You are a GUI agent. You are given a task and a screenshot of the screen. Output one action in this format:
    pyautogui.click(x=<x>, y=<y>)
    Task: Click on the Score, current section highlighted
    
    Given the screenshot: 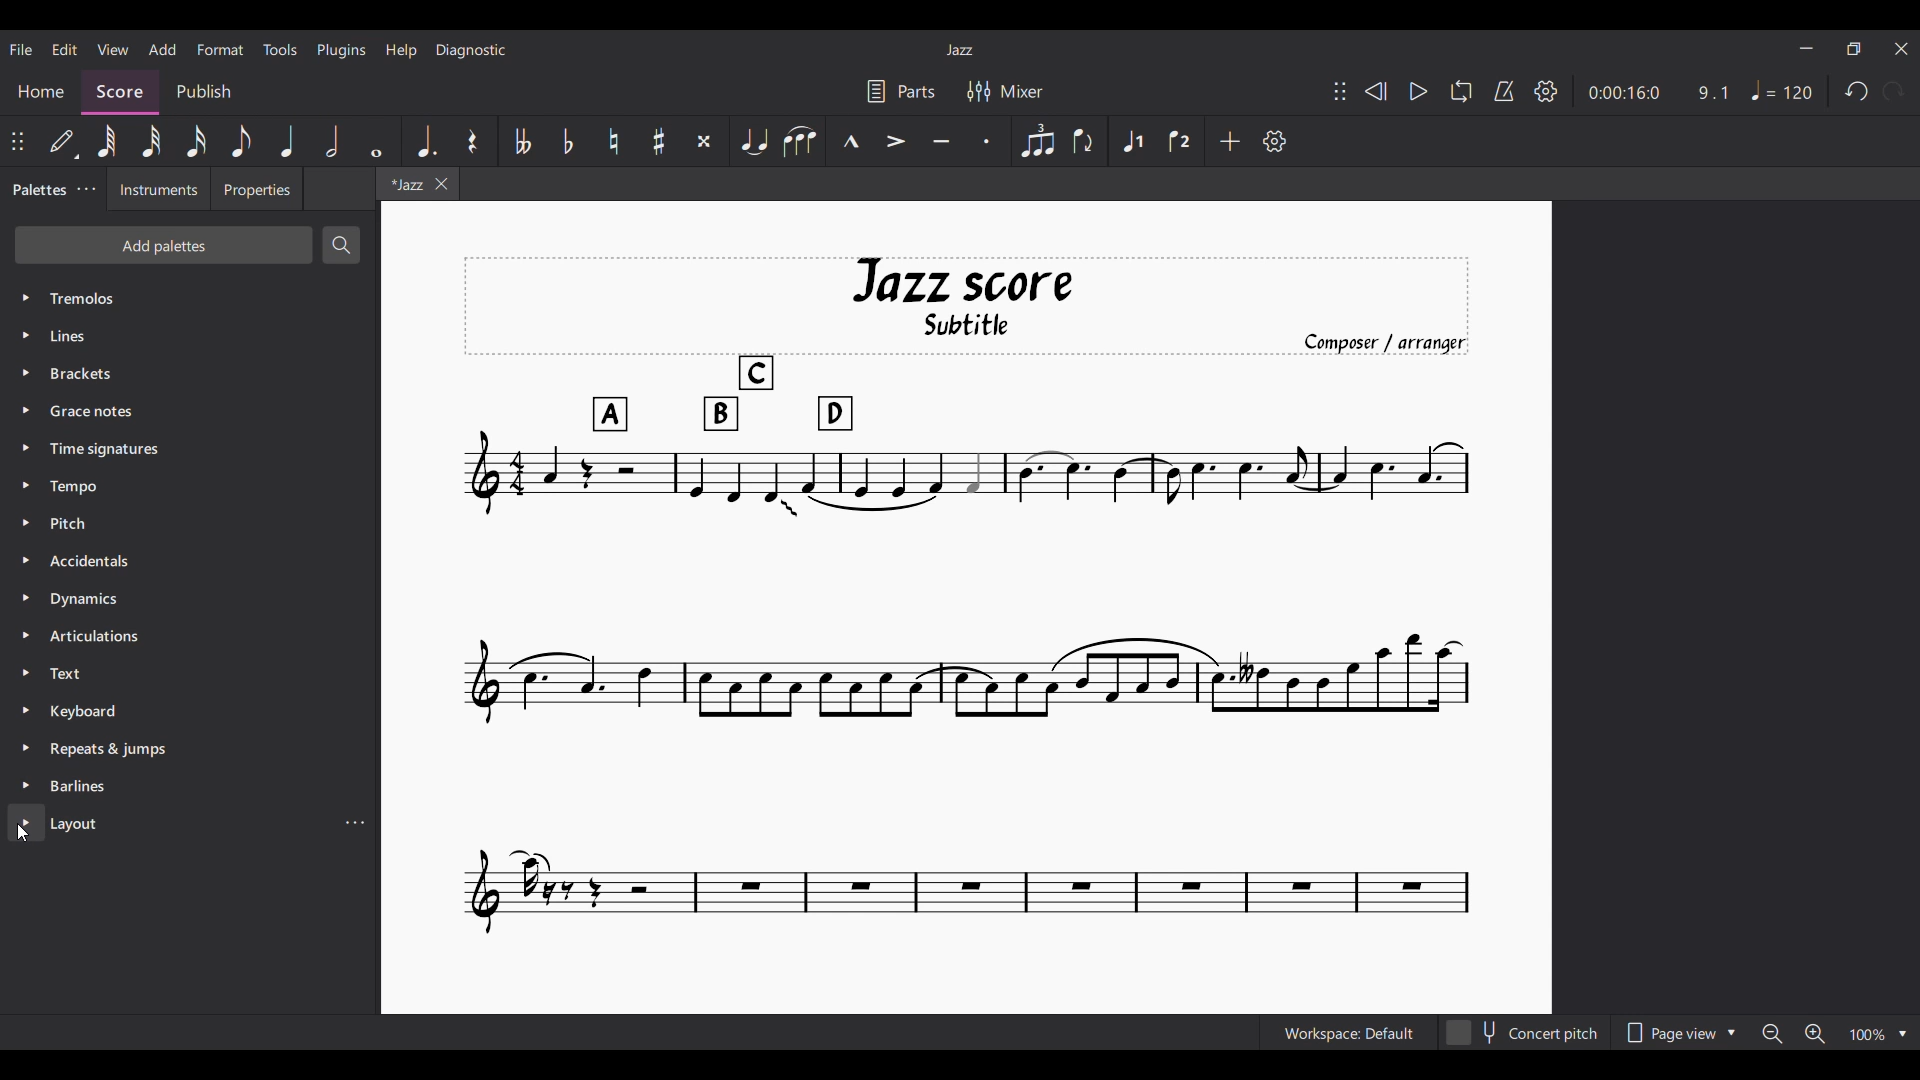 What is the action you would take?
    pyautogui.click(x=120, y=92)
    